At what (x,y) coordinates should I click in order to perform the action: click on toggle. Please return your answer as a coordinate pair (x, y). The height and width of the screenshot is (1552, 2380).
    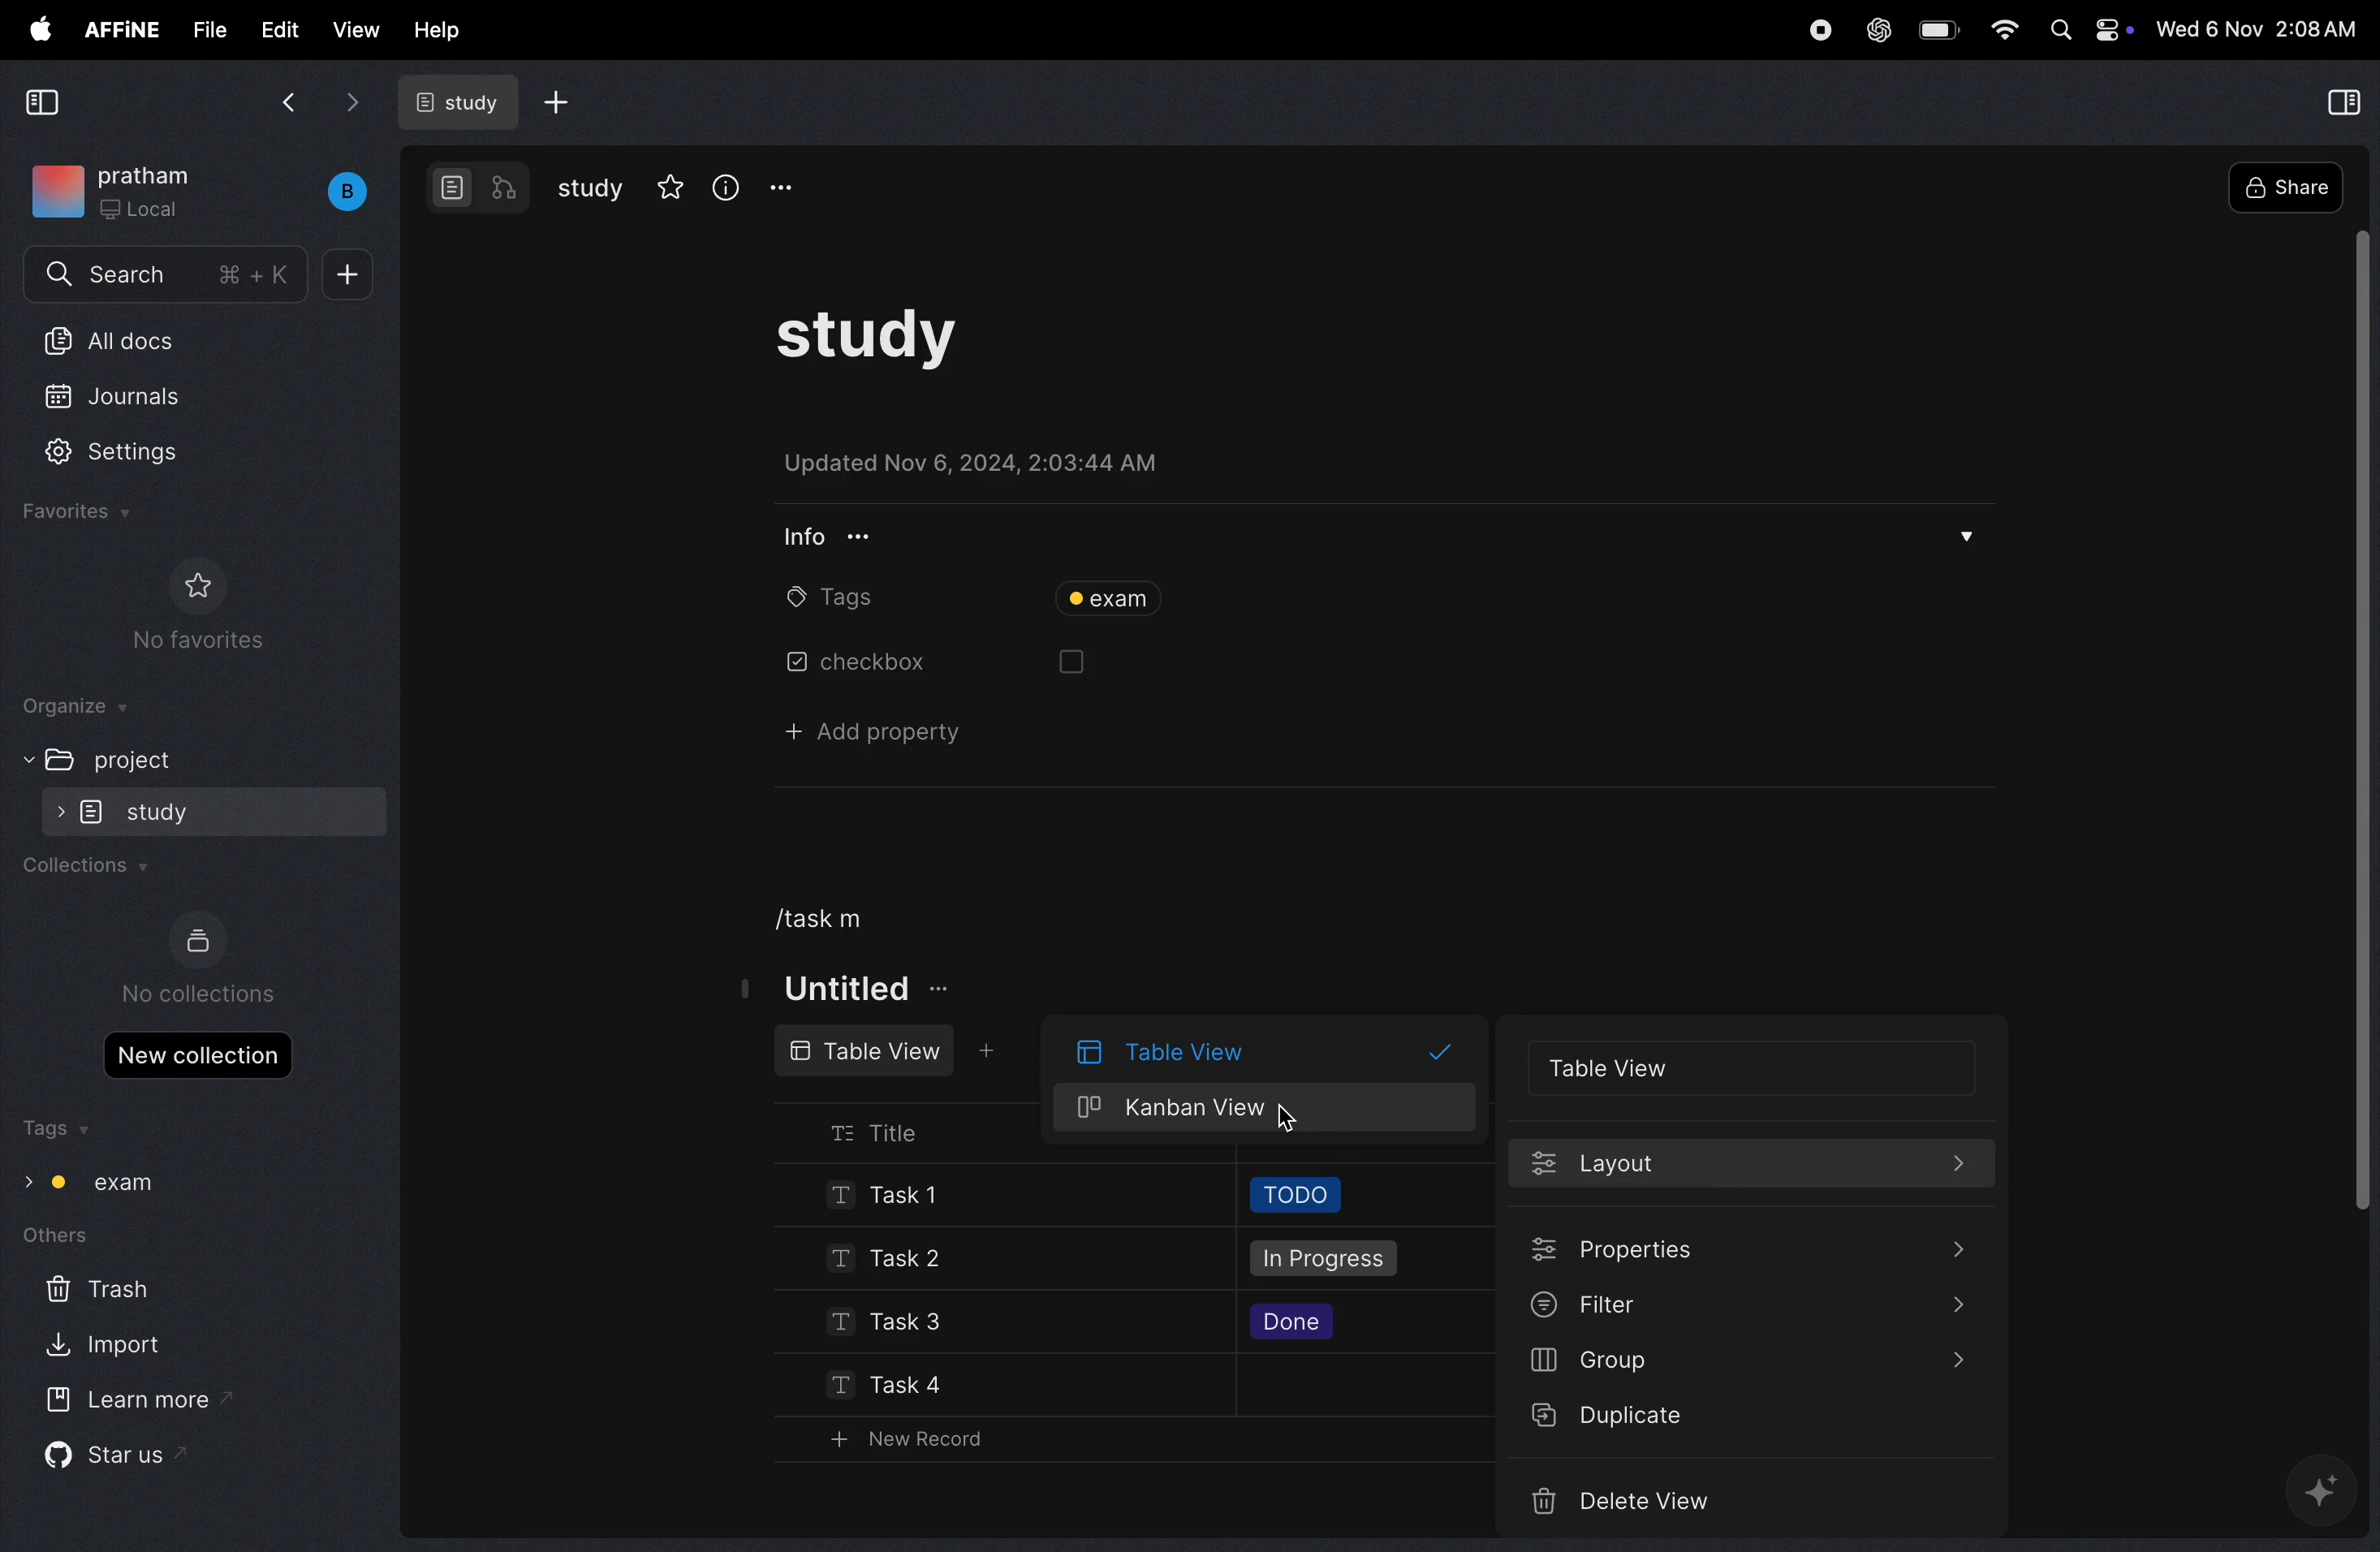
    Looking at the image, I should click on (2358, 721).